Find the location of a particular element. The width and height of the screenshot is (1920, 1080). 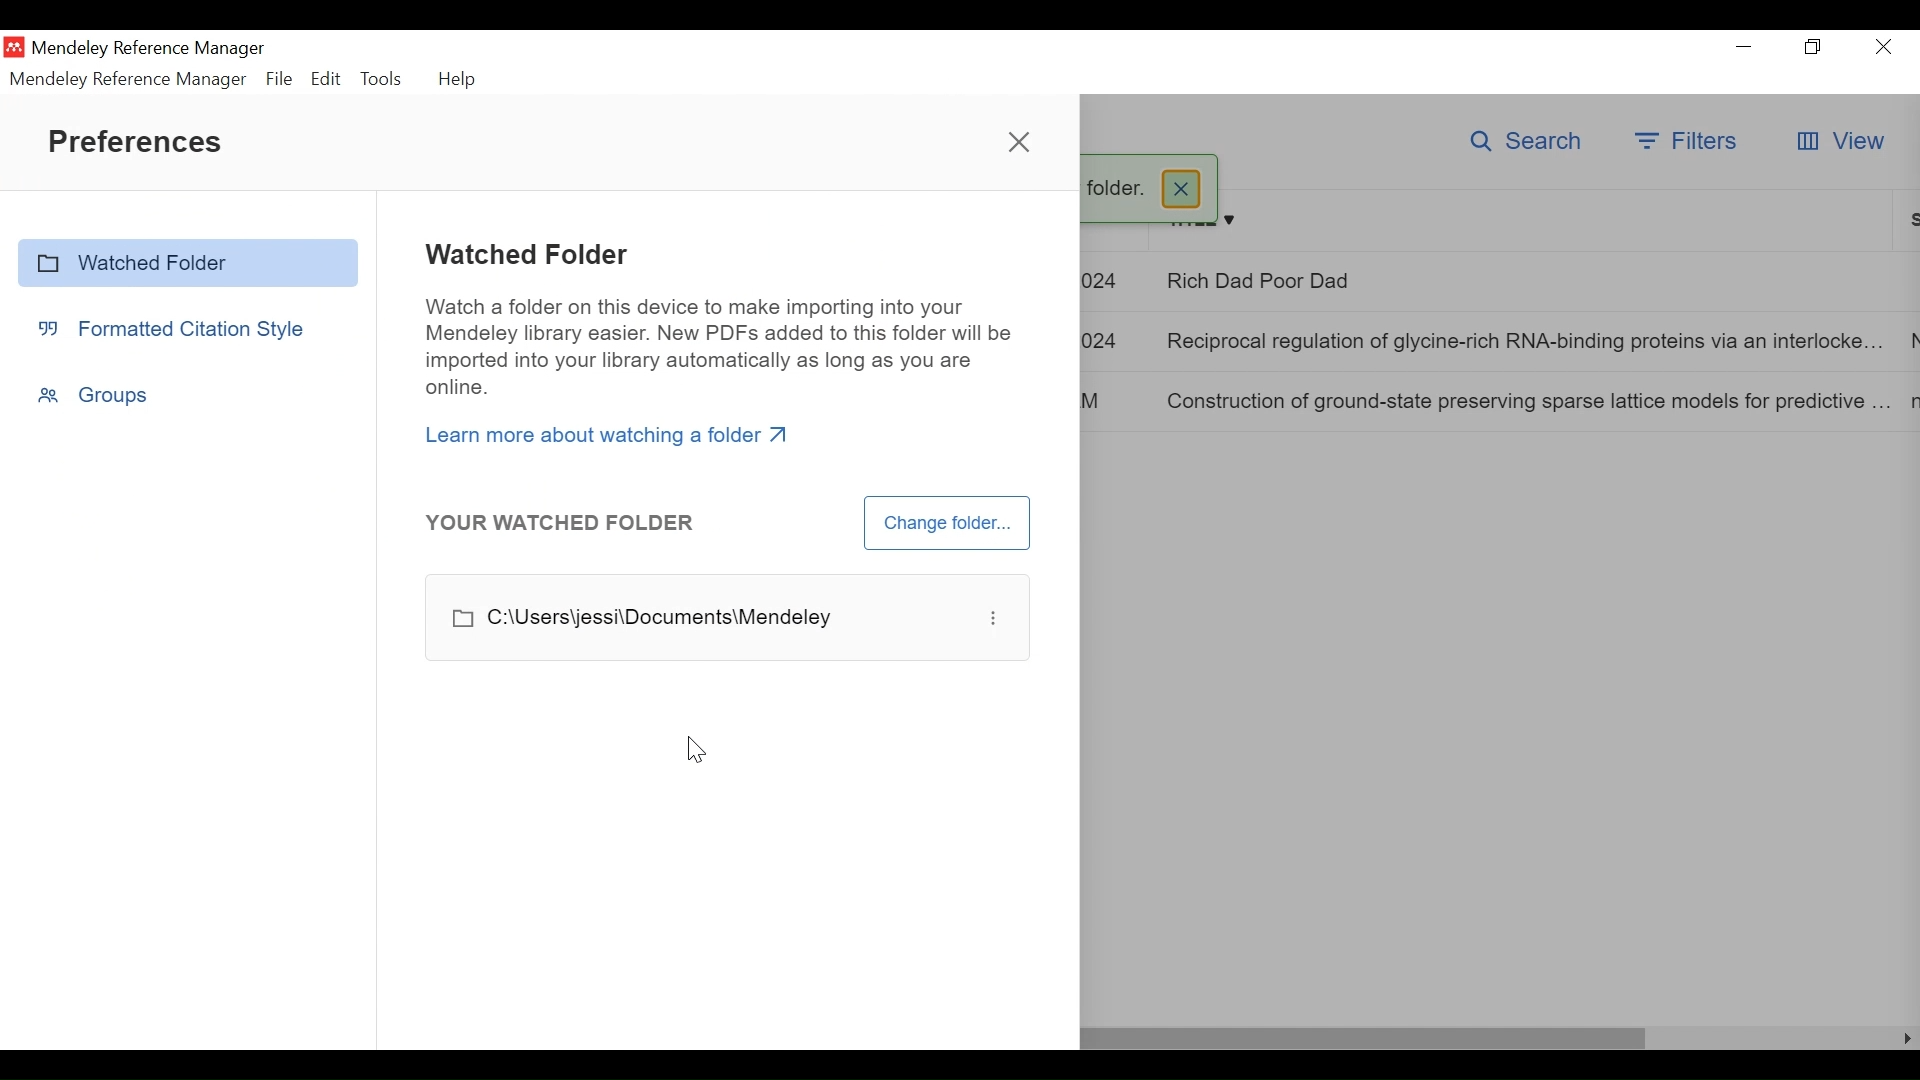

Close is located at coordinates (1018, 141).